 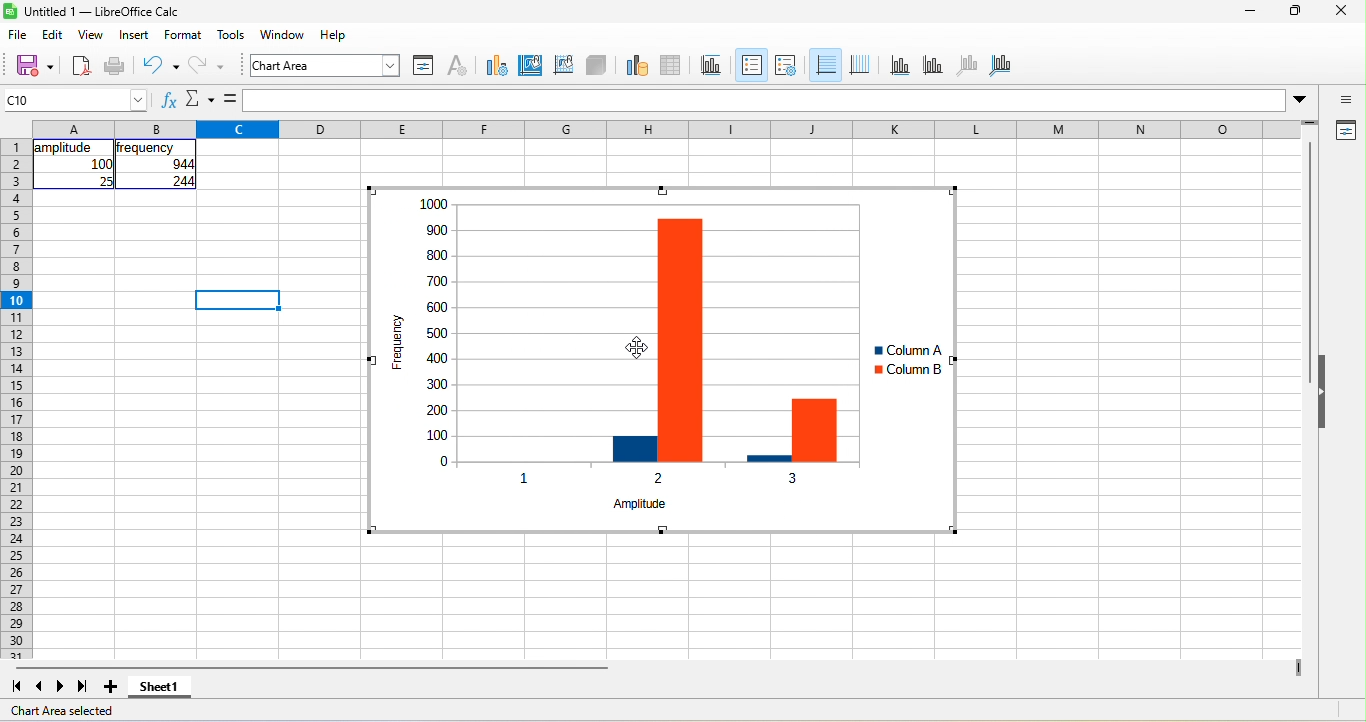 I want to click on Collapse/Expand, so click(x=1322, y=391).